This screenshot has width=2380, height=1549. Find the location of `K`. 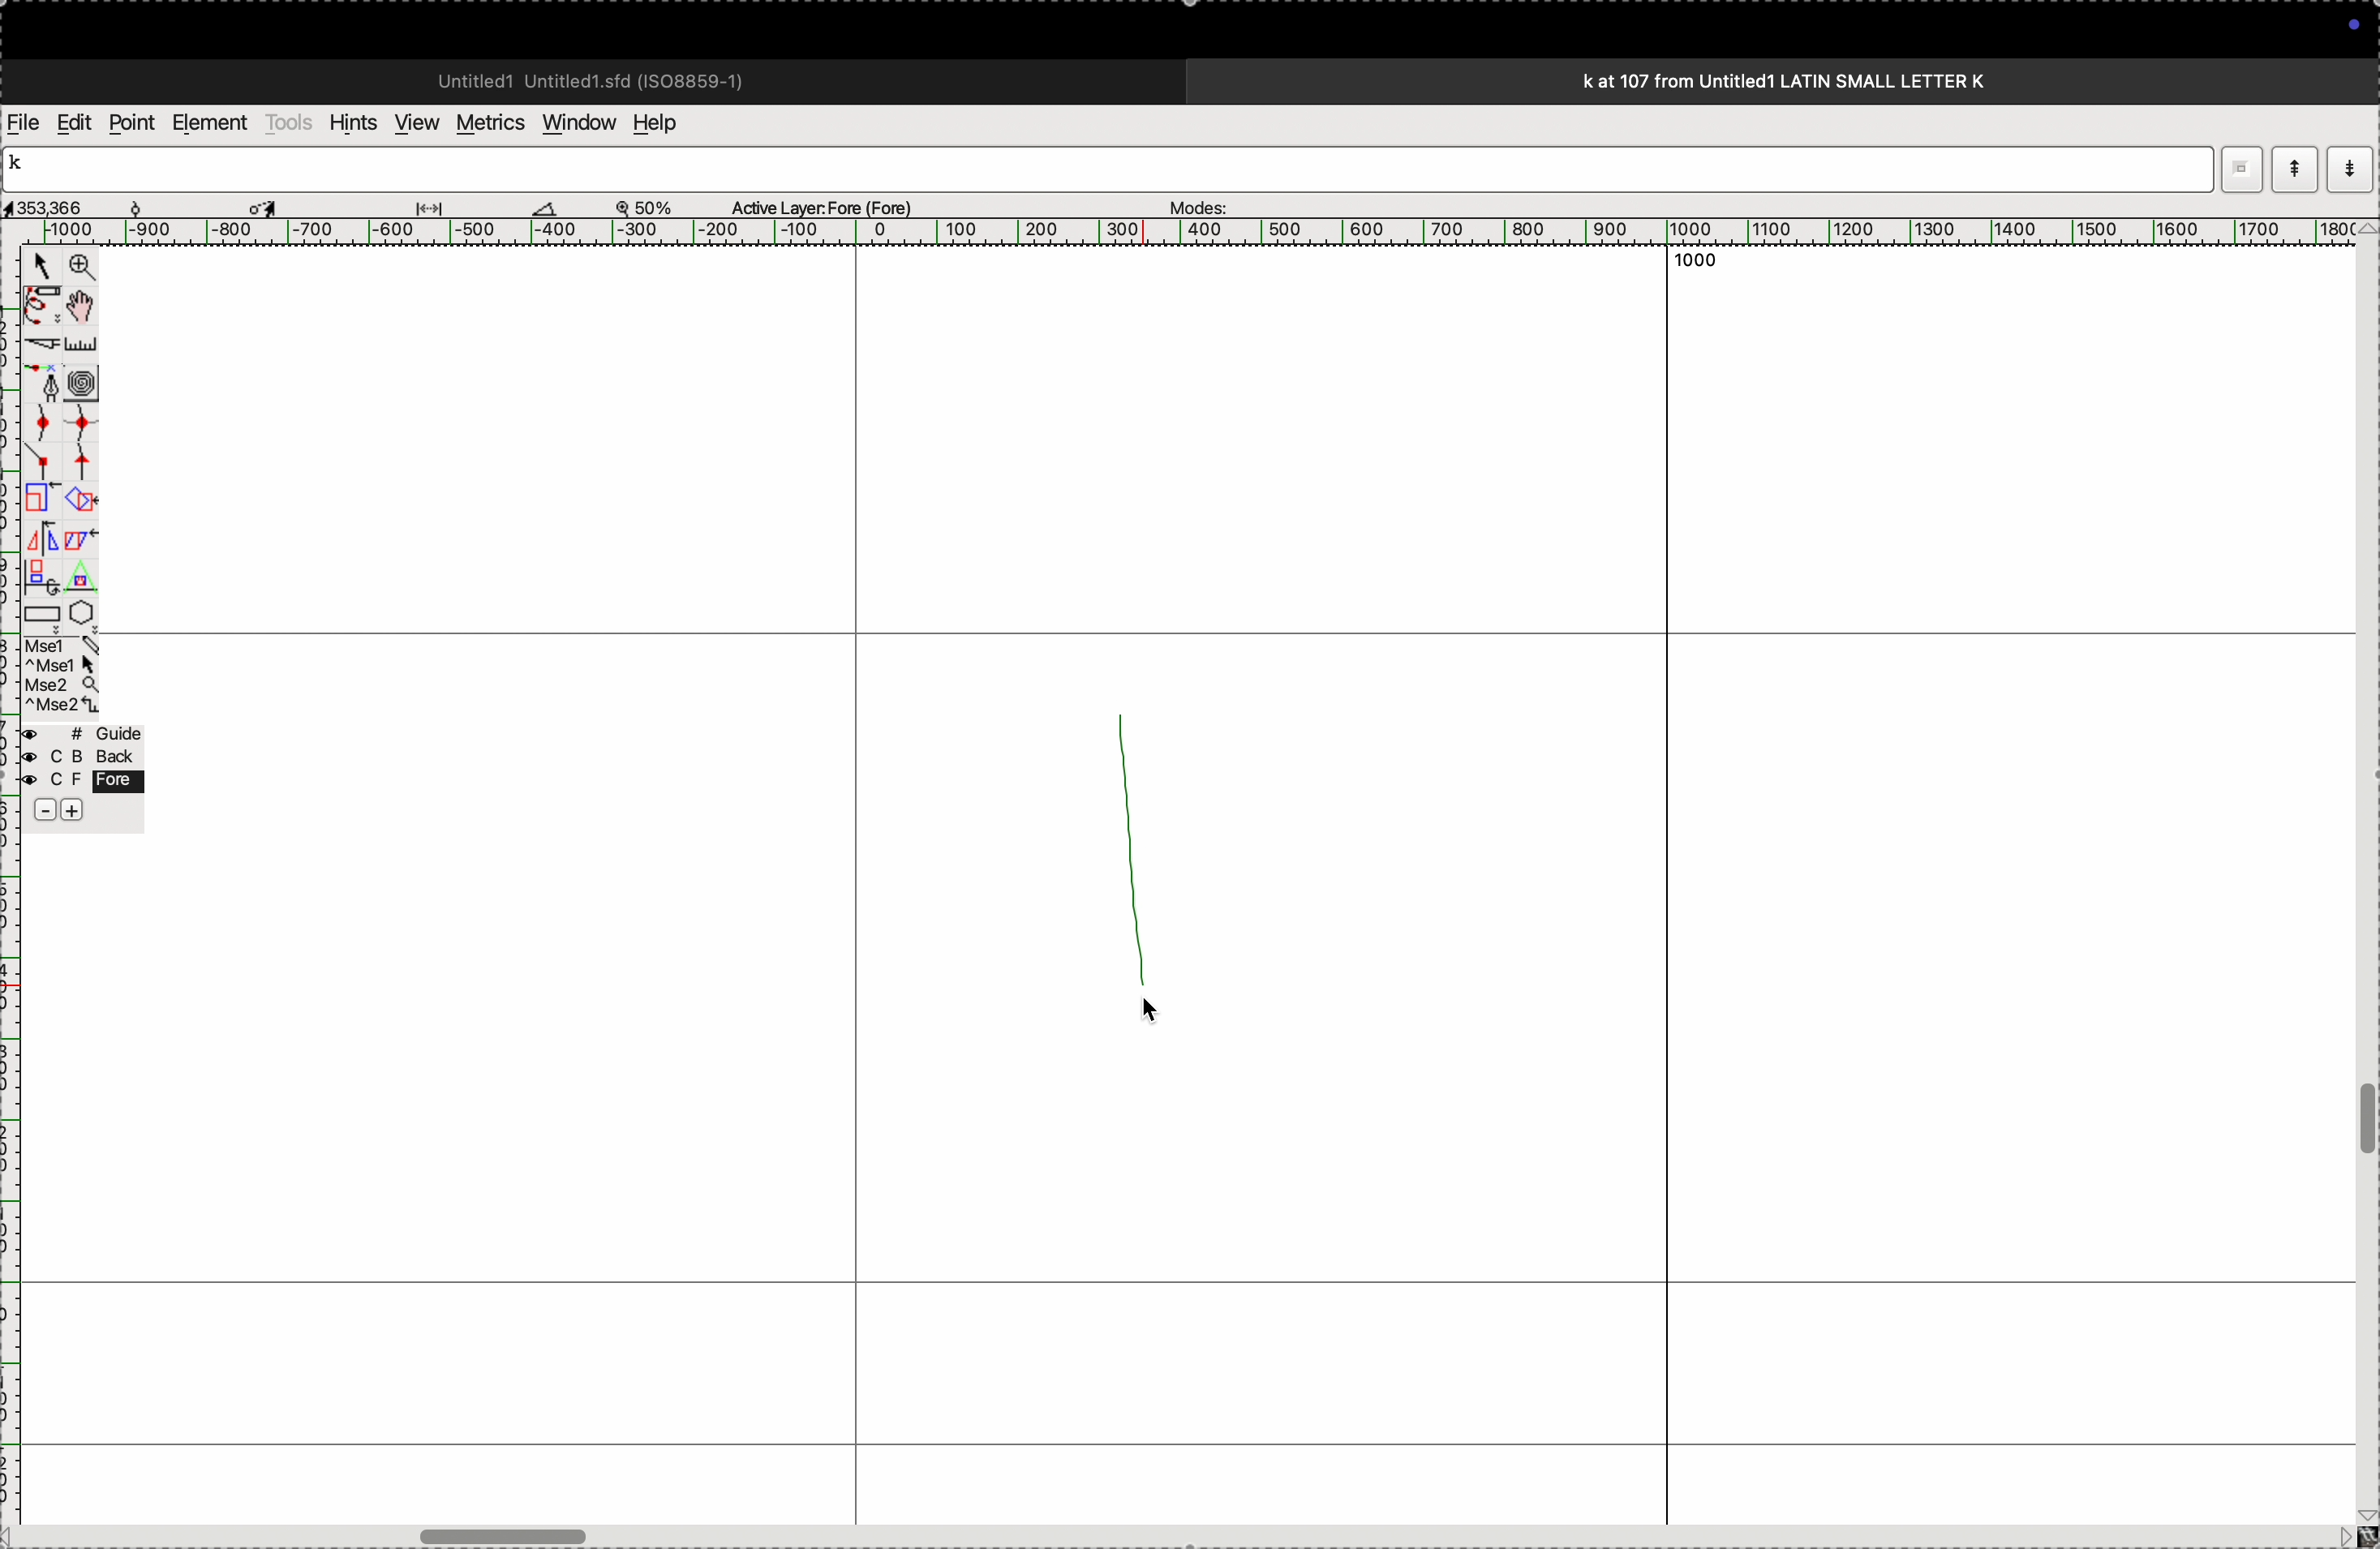

K is located at coordinates (24, 166).